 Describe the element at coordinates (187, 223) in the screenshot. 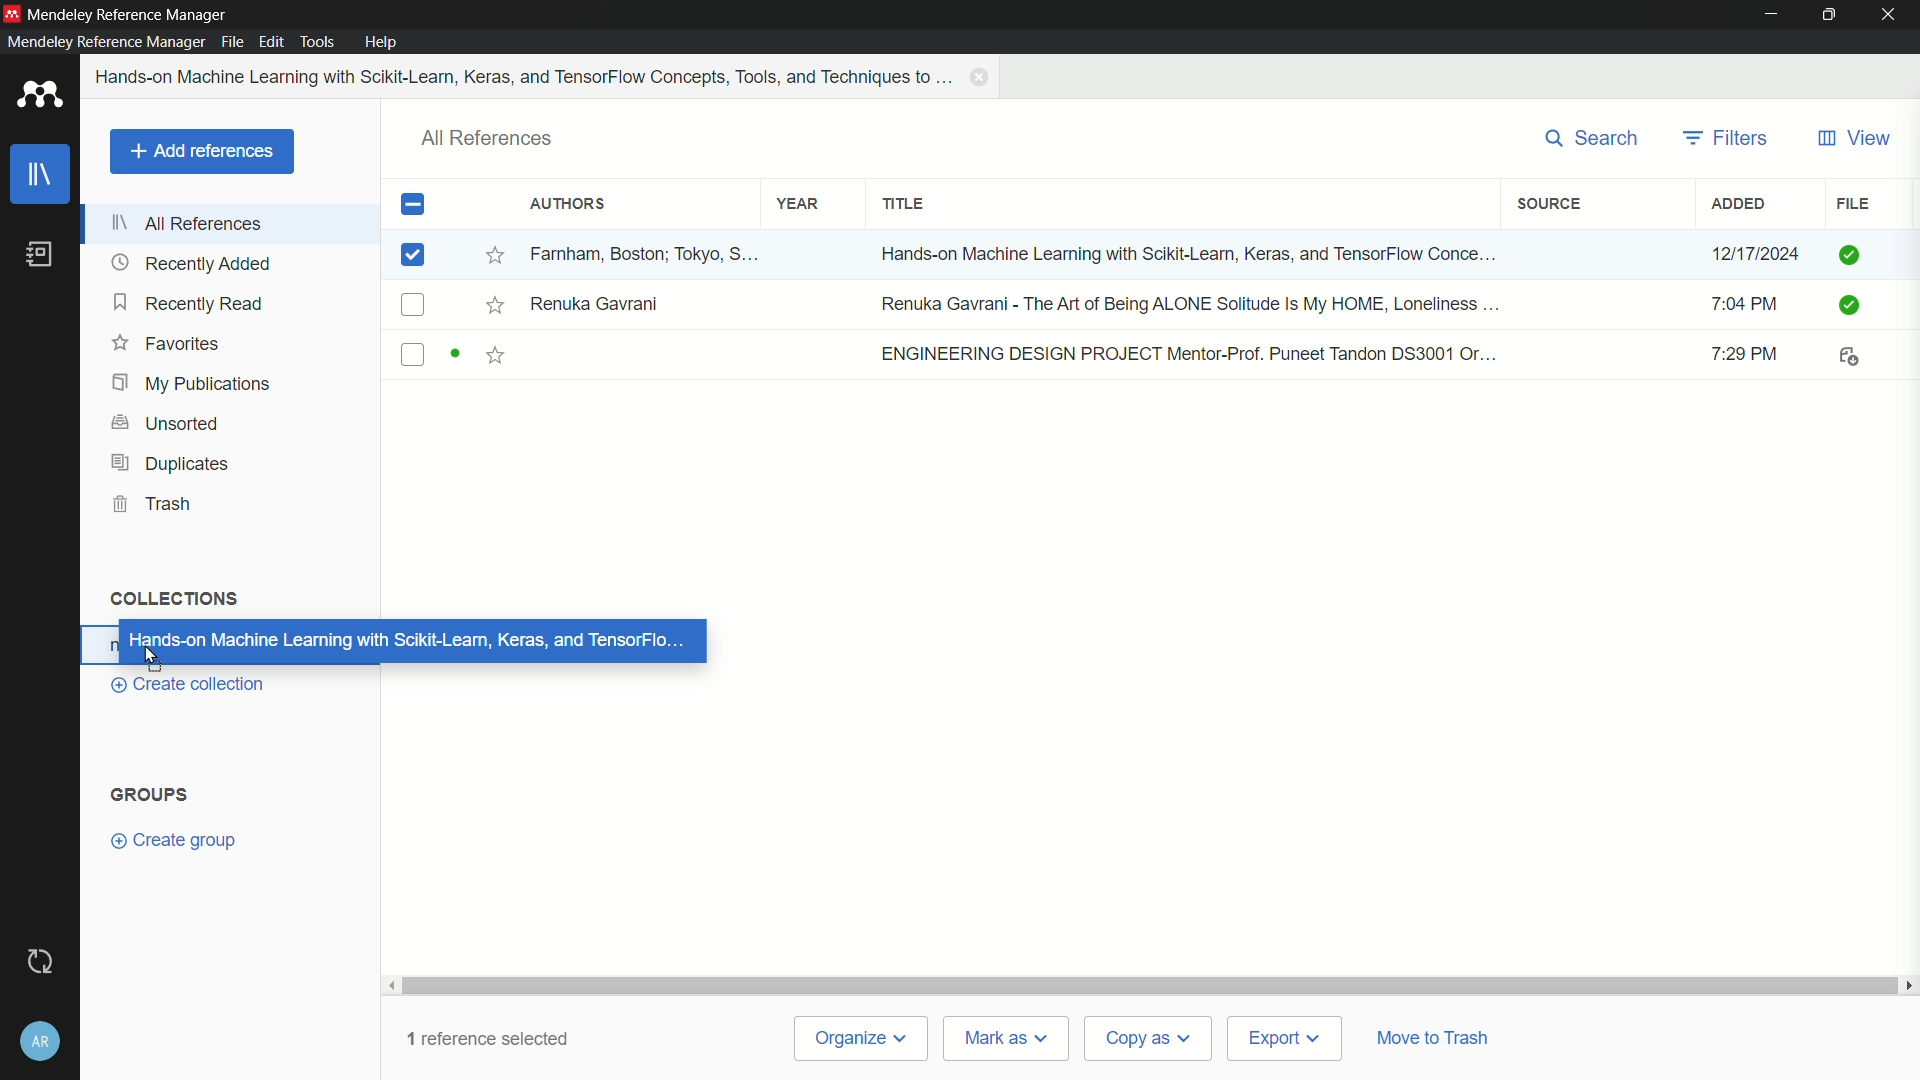

I see `all references` at that location.